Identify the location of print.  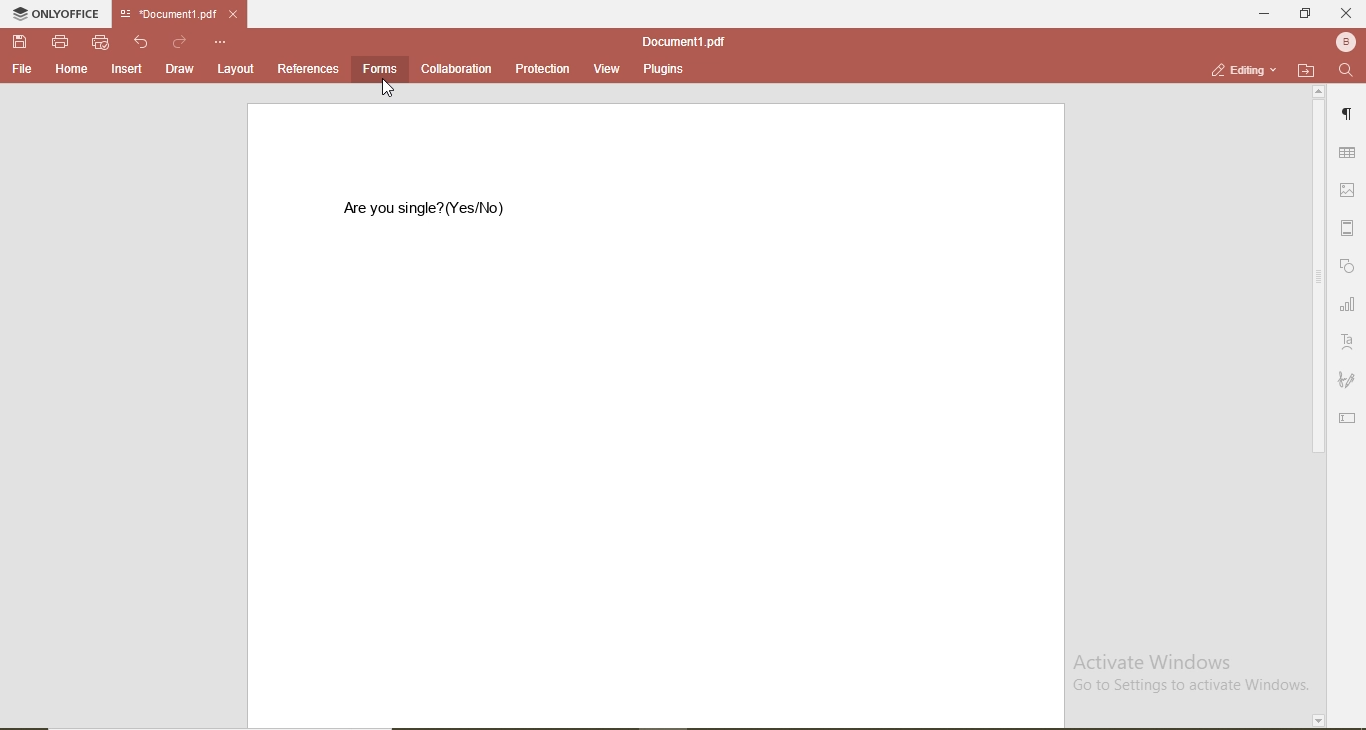
(62, 43).